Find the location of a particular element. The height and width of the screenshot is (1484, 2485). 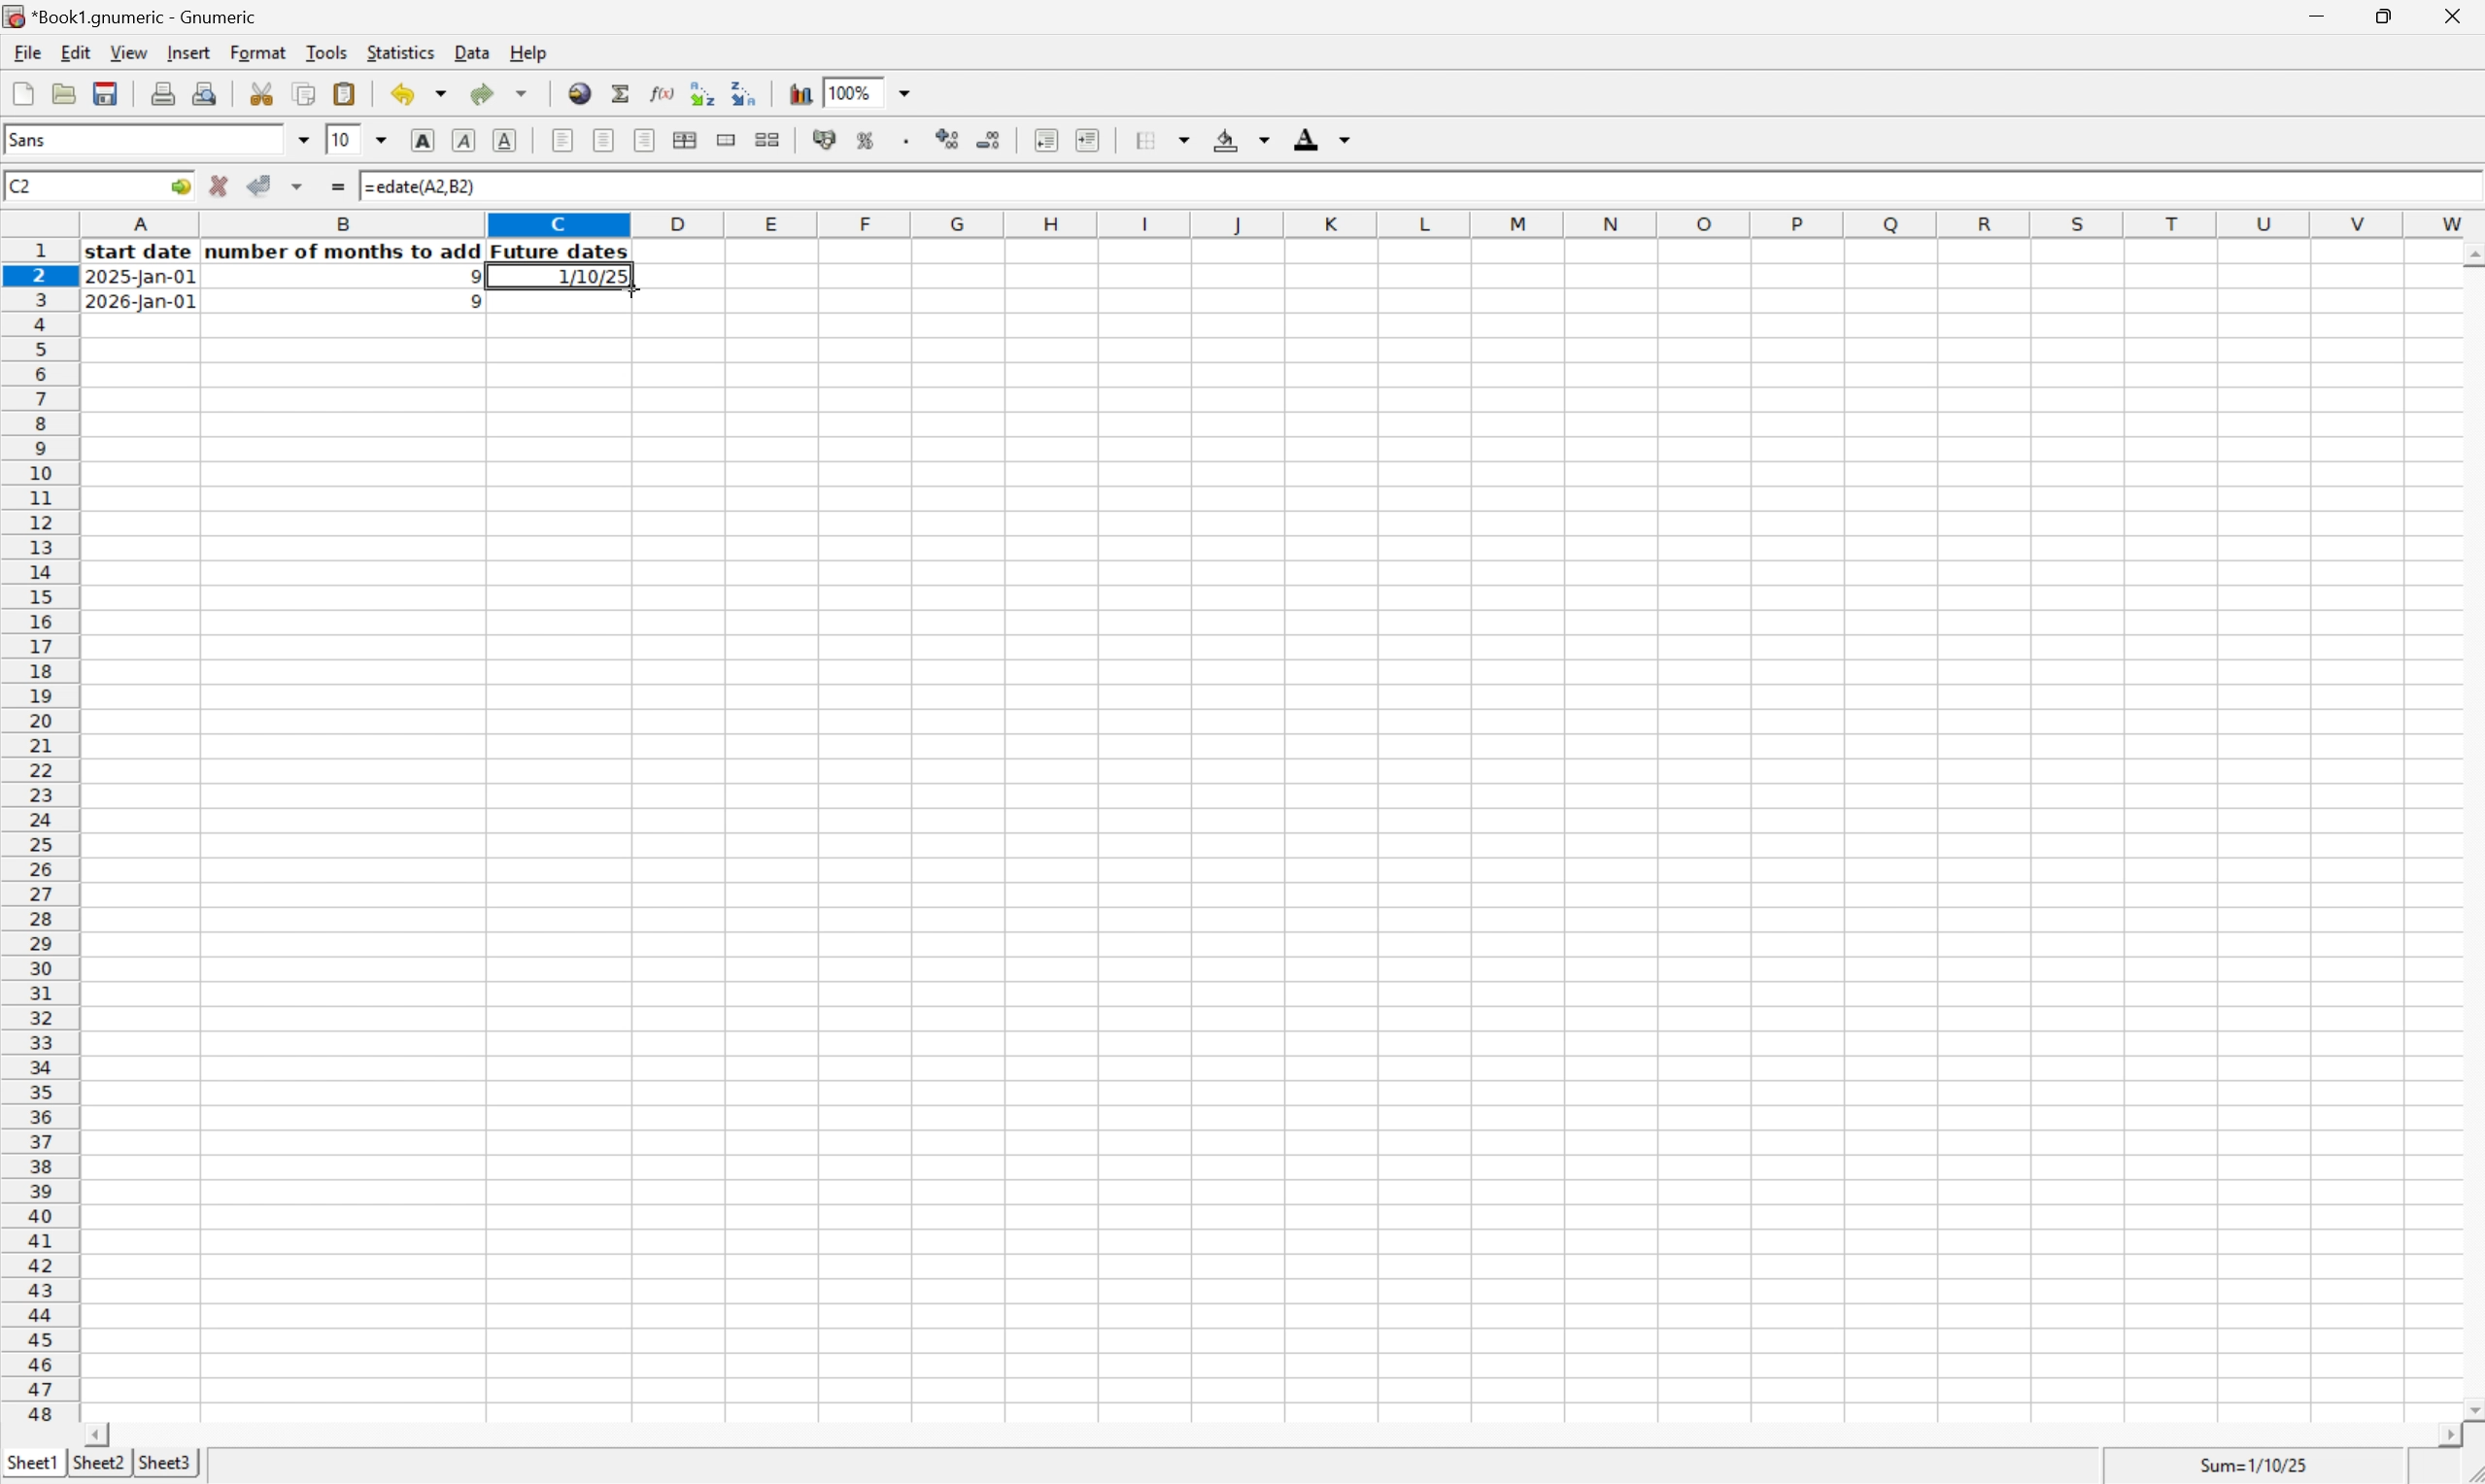

Scroll Up is located at coordinates (2469, 252).